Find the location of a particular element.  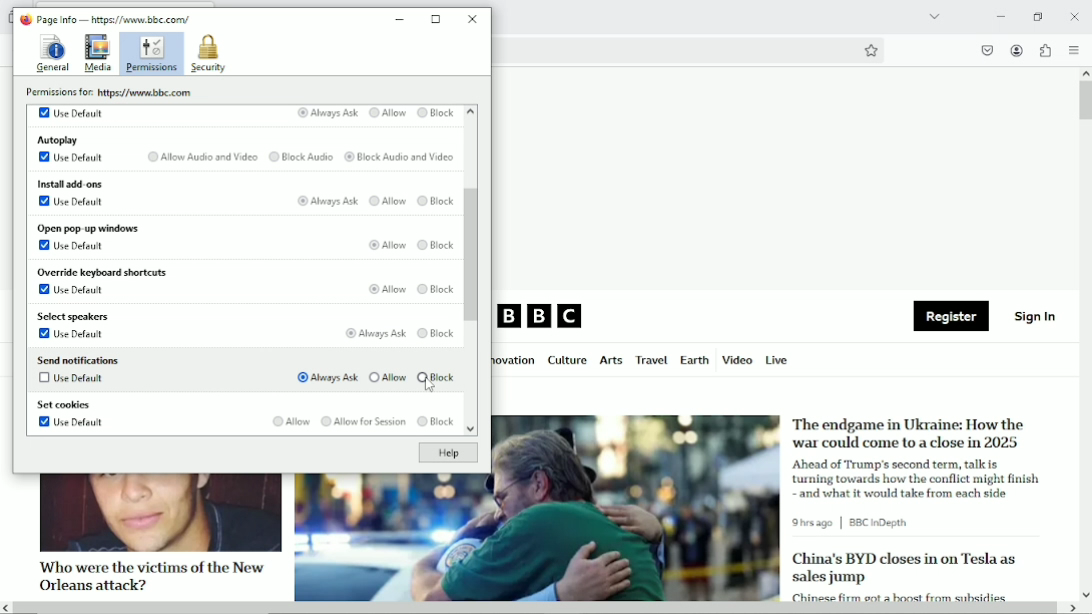

Cursor is located at coordinates (430, 387).